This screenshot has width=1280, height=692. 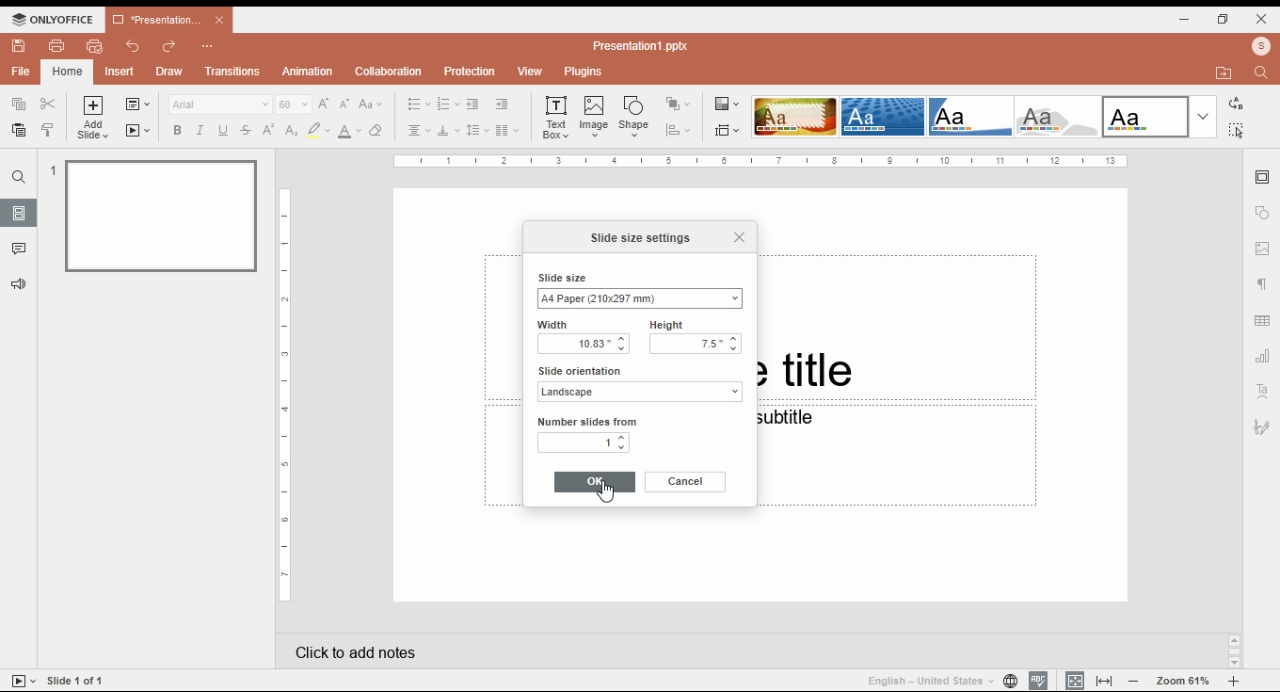 I want to click on *Presentation1, so click(x=169, y=20).